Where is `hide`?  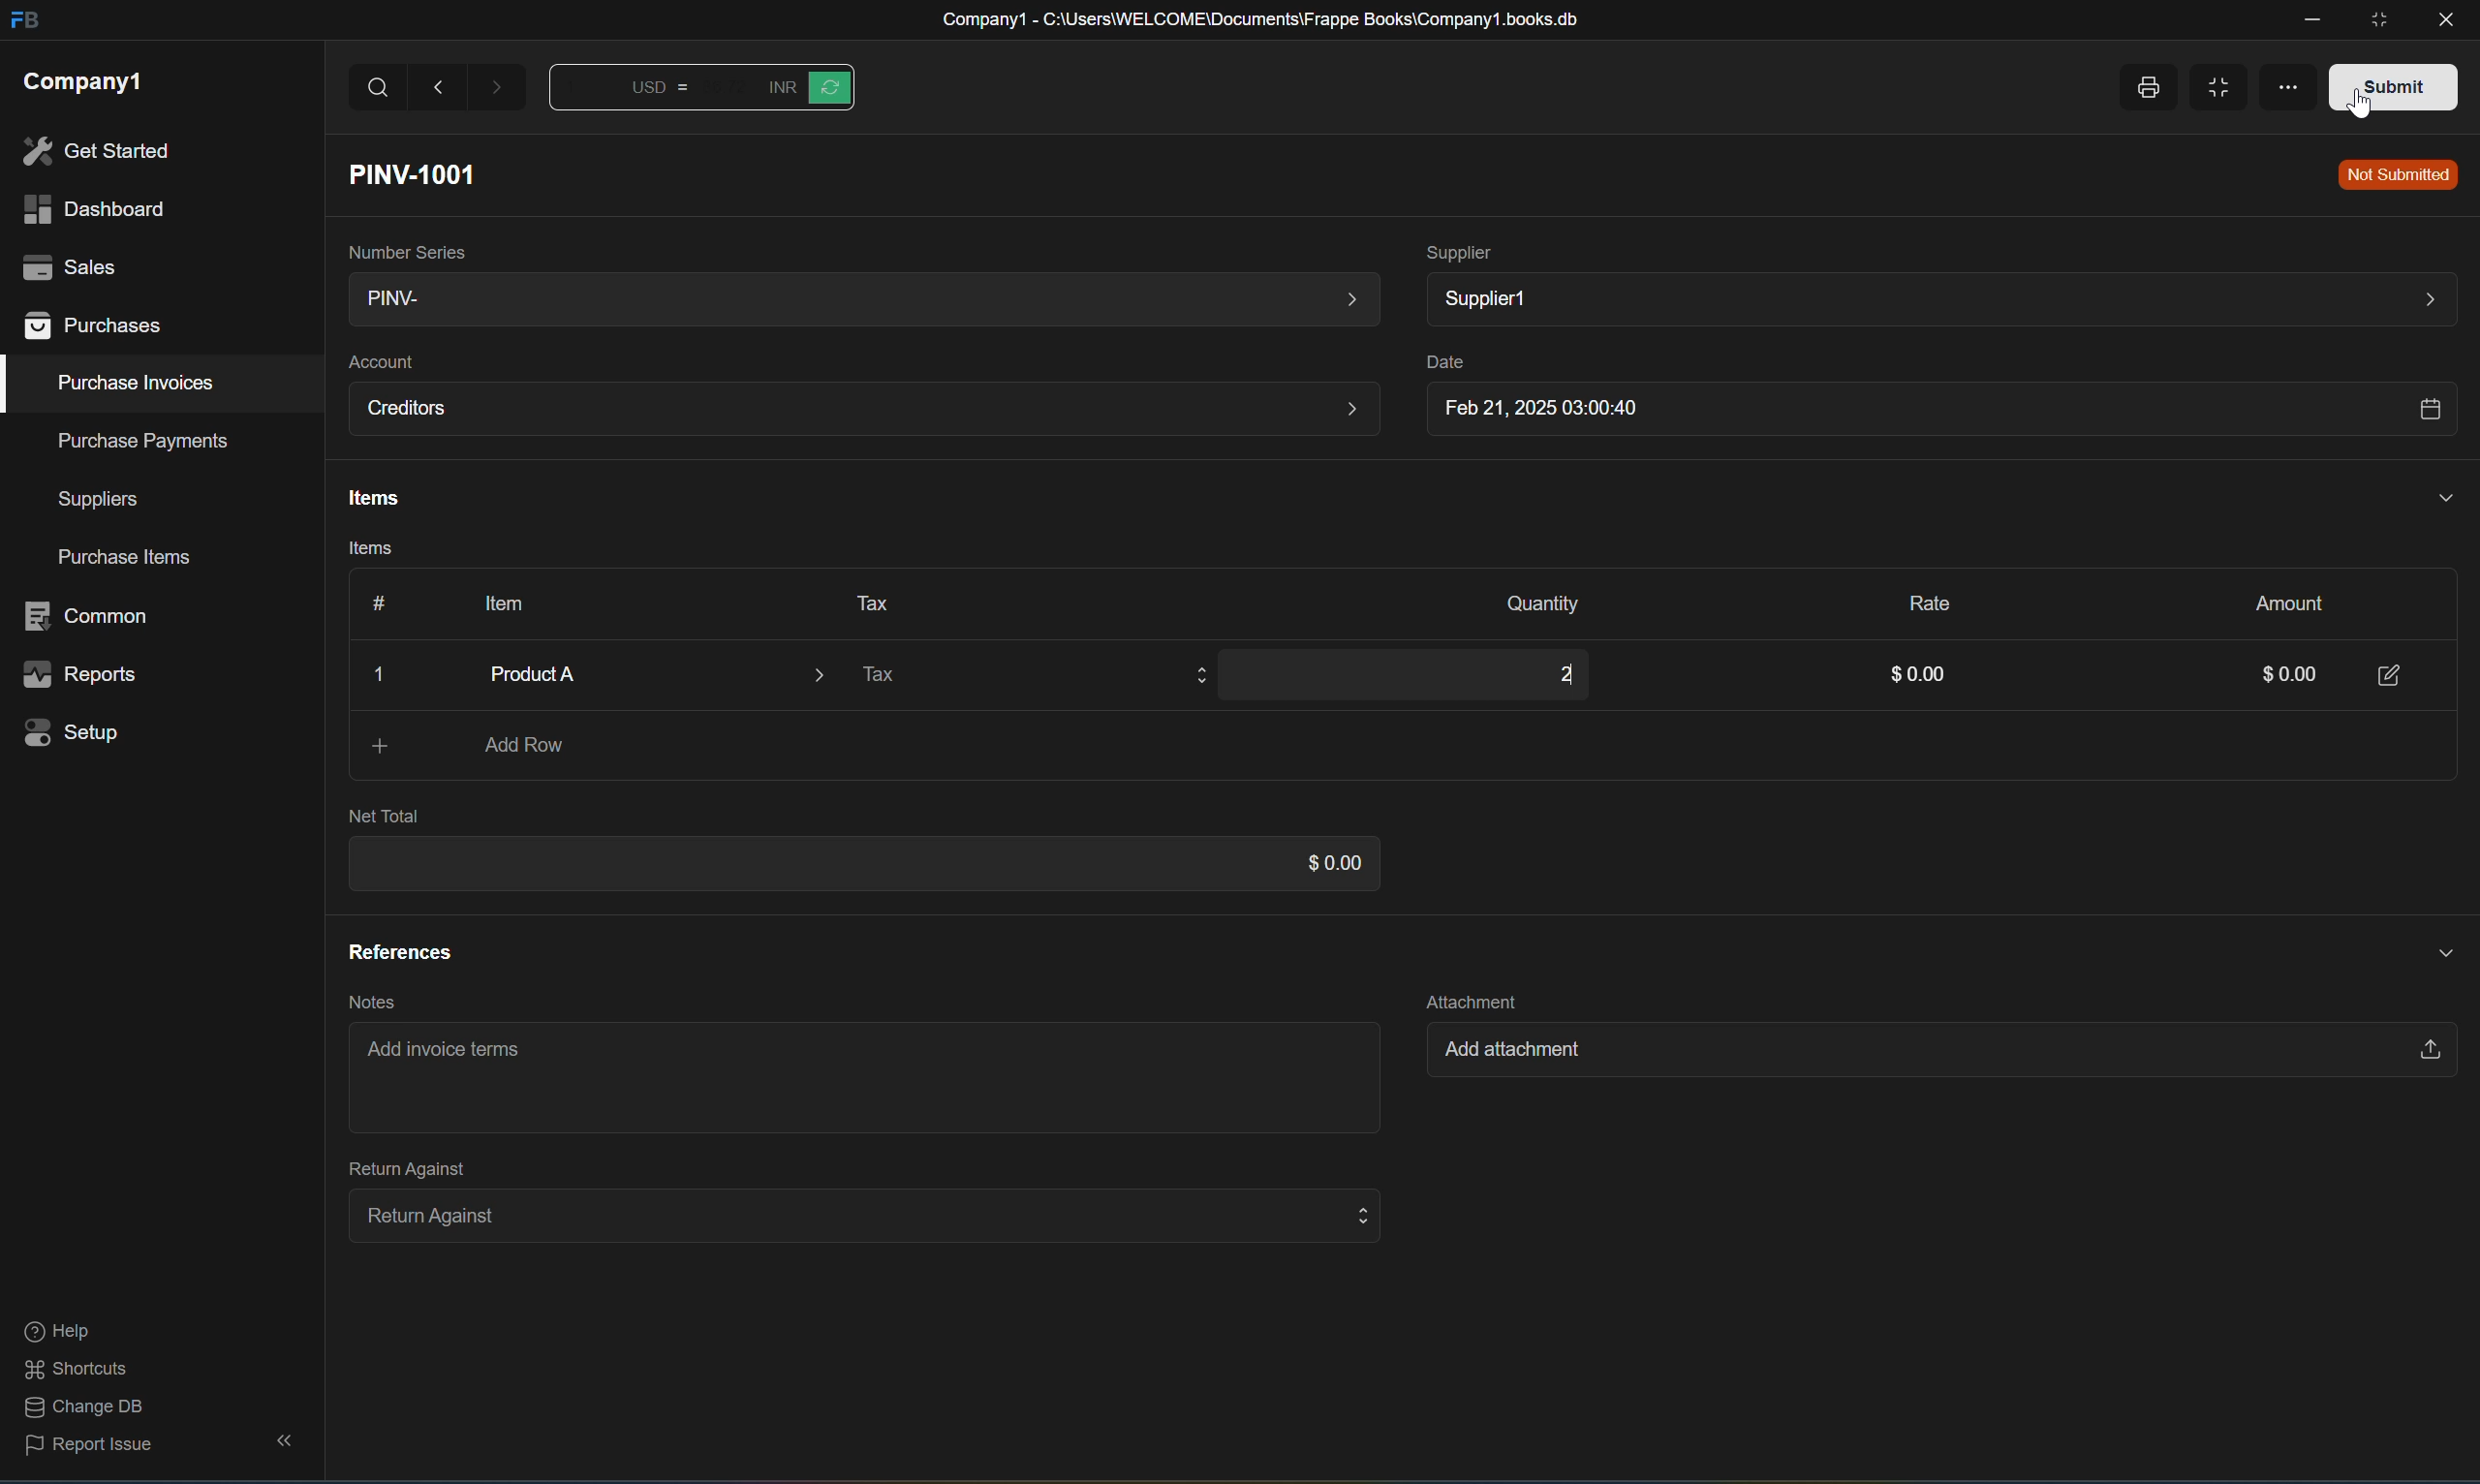
hide is located at coordinates (279, 1442).